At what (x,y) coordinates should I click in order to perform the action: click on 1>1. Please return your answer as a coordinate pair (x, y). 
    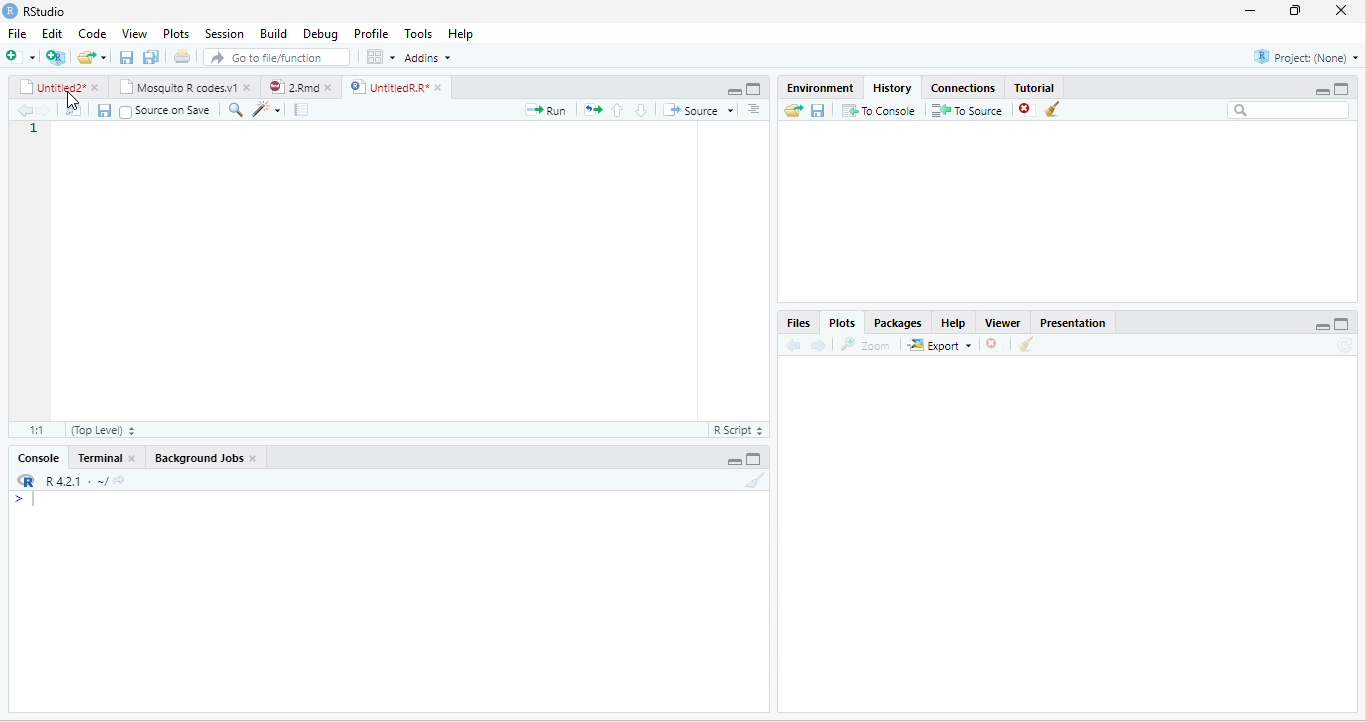
    Looking at the image, I should click on (35, 429).